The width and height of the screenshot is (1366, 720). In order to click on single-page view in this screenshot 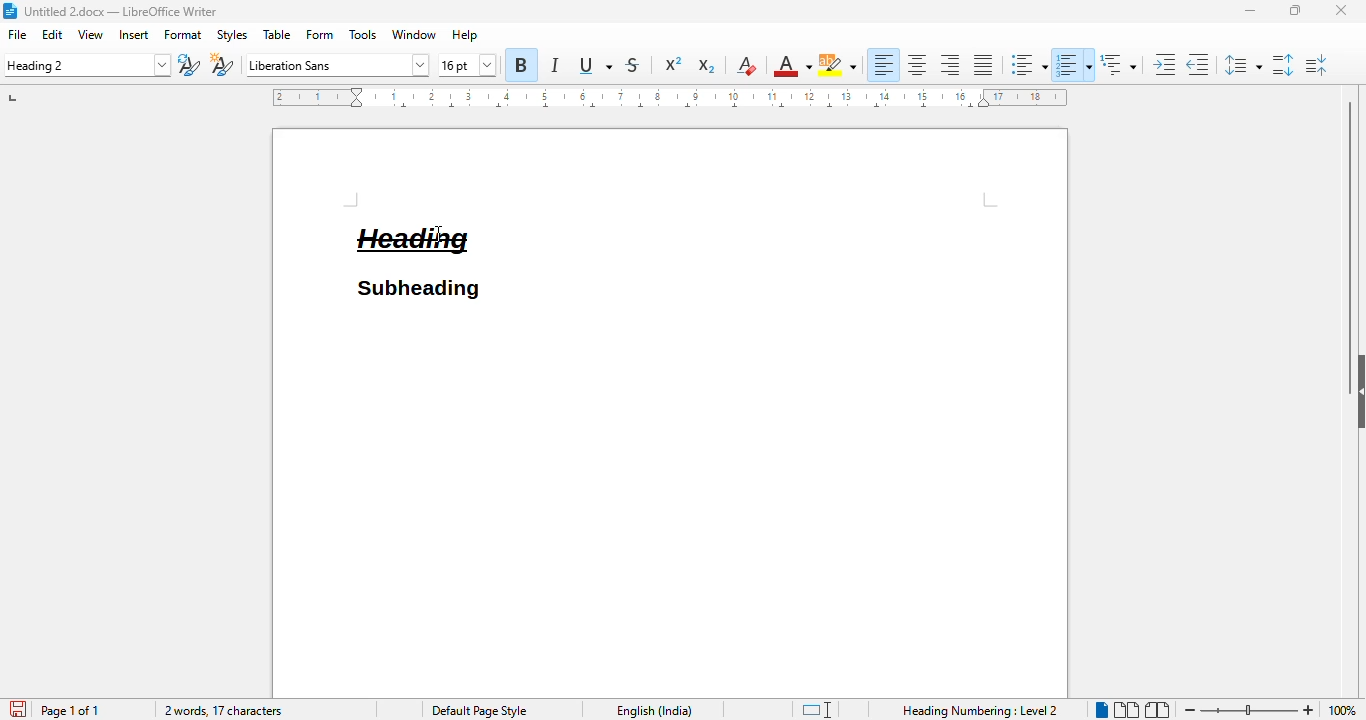, I will do `click(1102, 710)`.